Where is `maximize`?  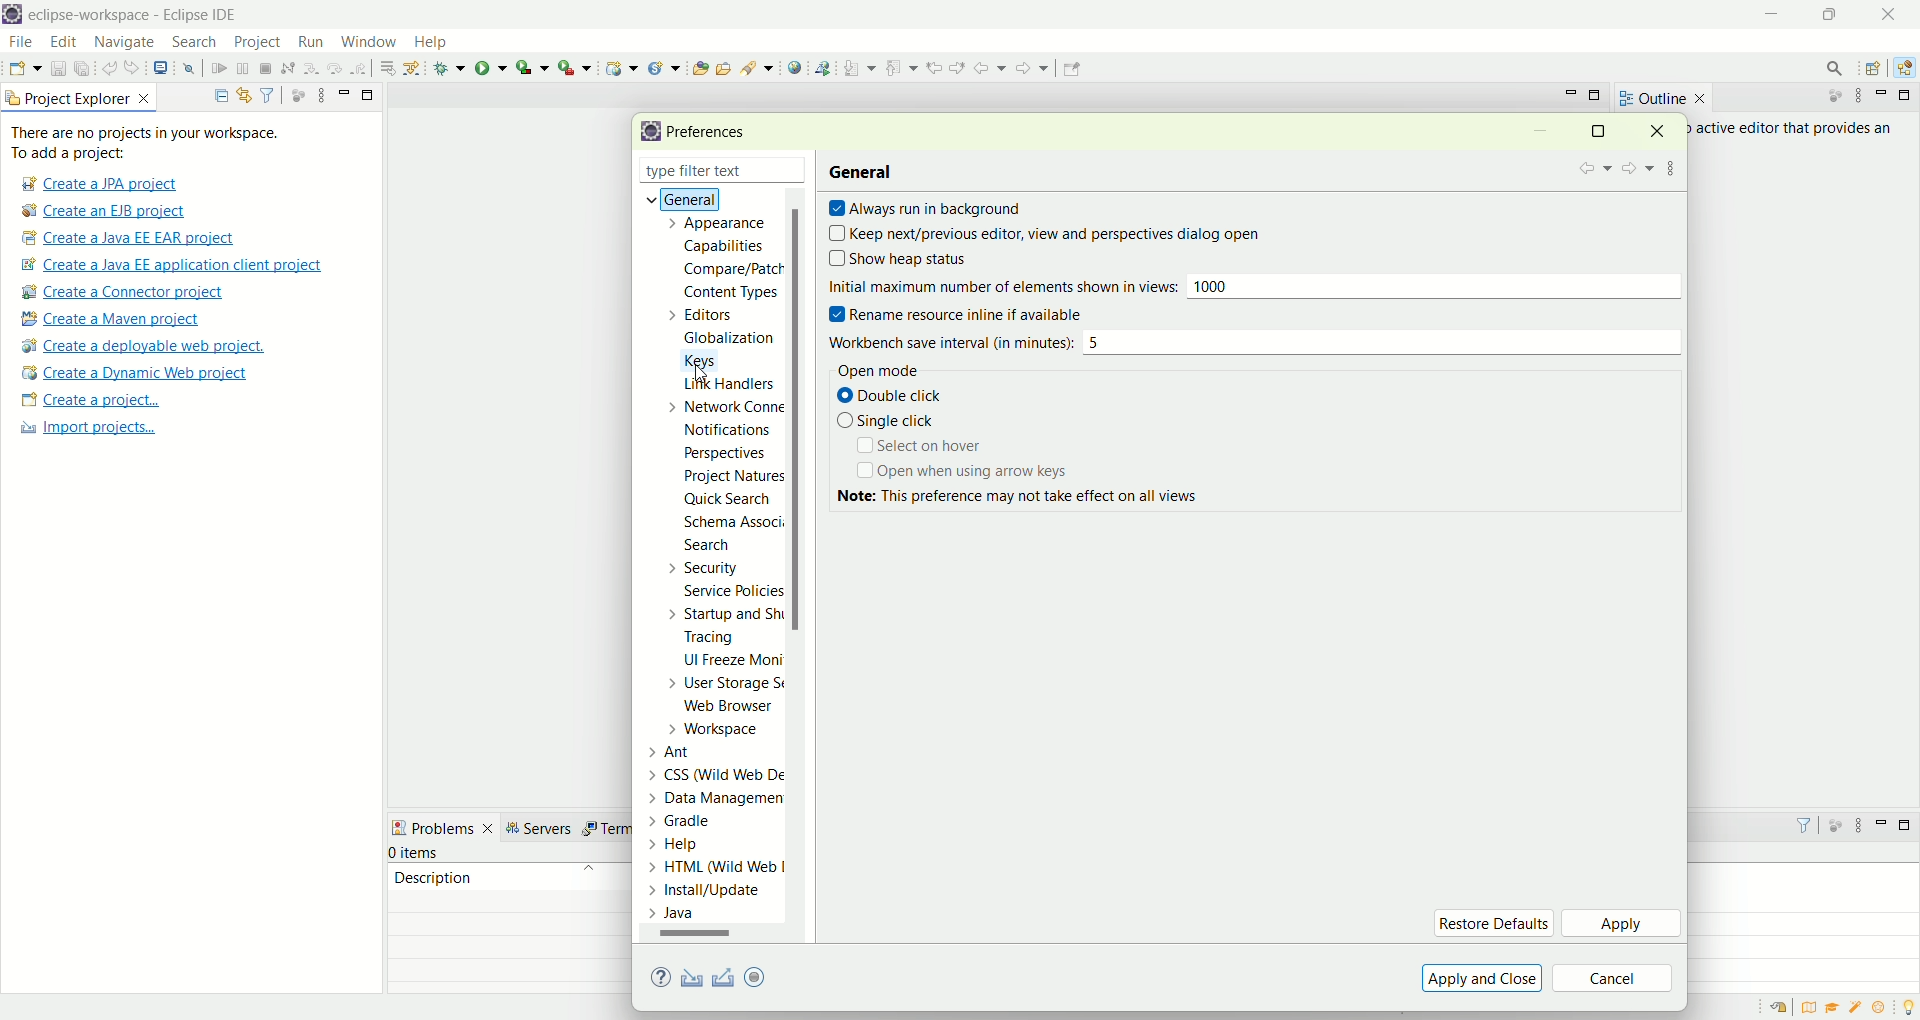 maximize is located at coordinates (1908, 95).